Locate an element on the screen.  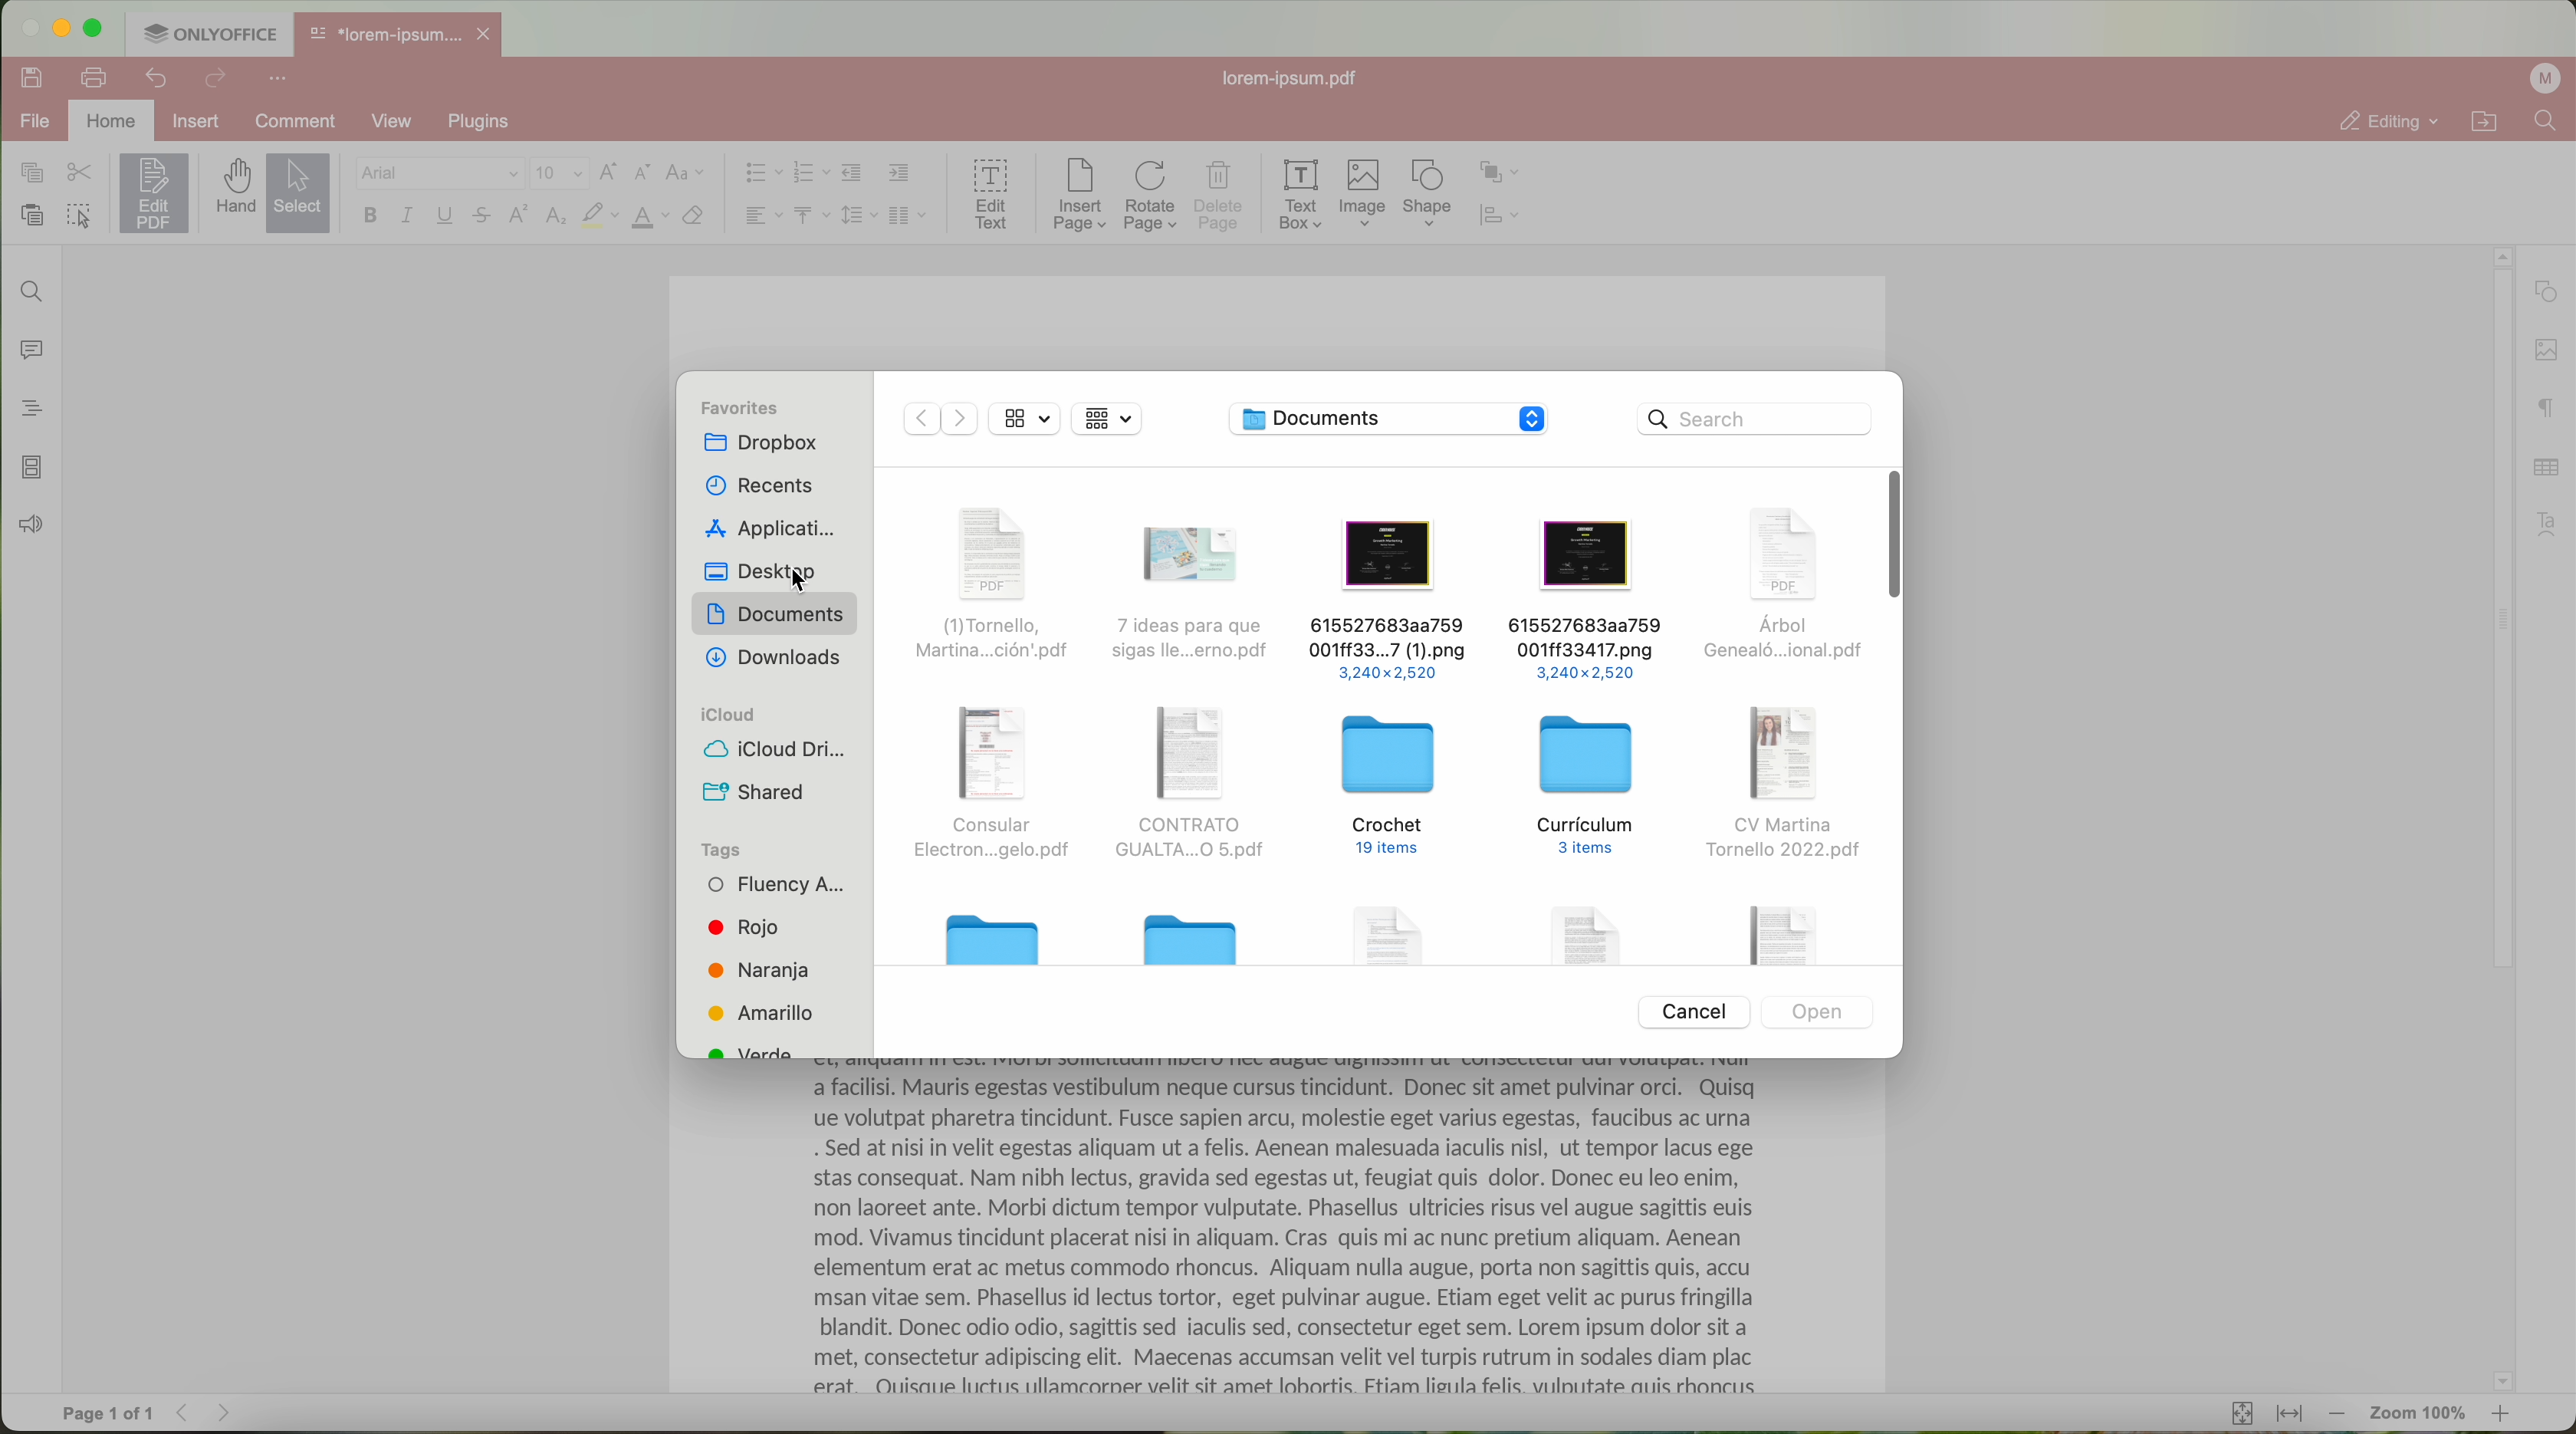
shape is located at coordinates (1428, 194).